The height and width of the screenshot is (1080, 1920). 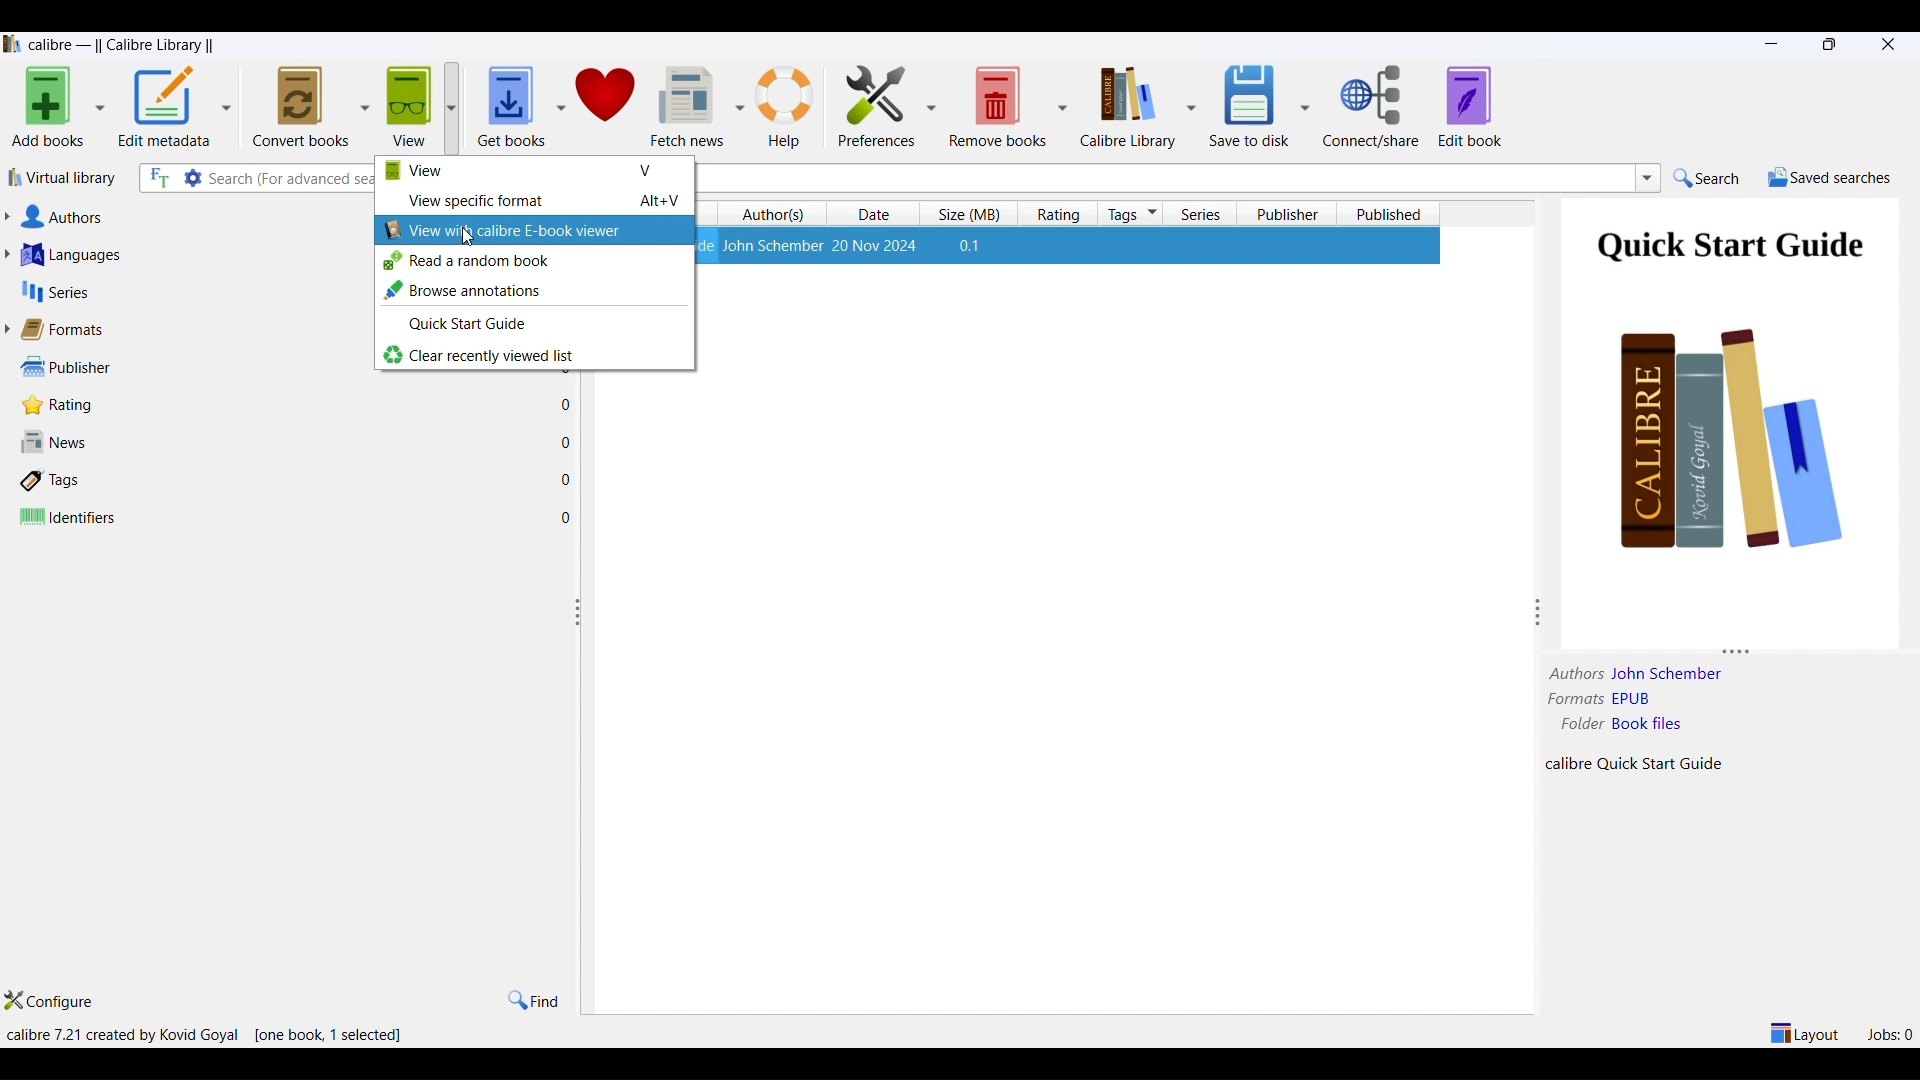 I want to click on search box, so click(x=294, y=177).